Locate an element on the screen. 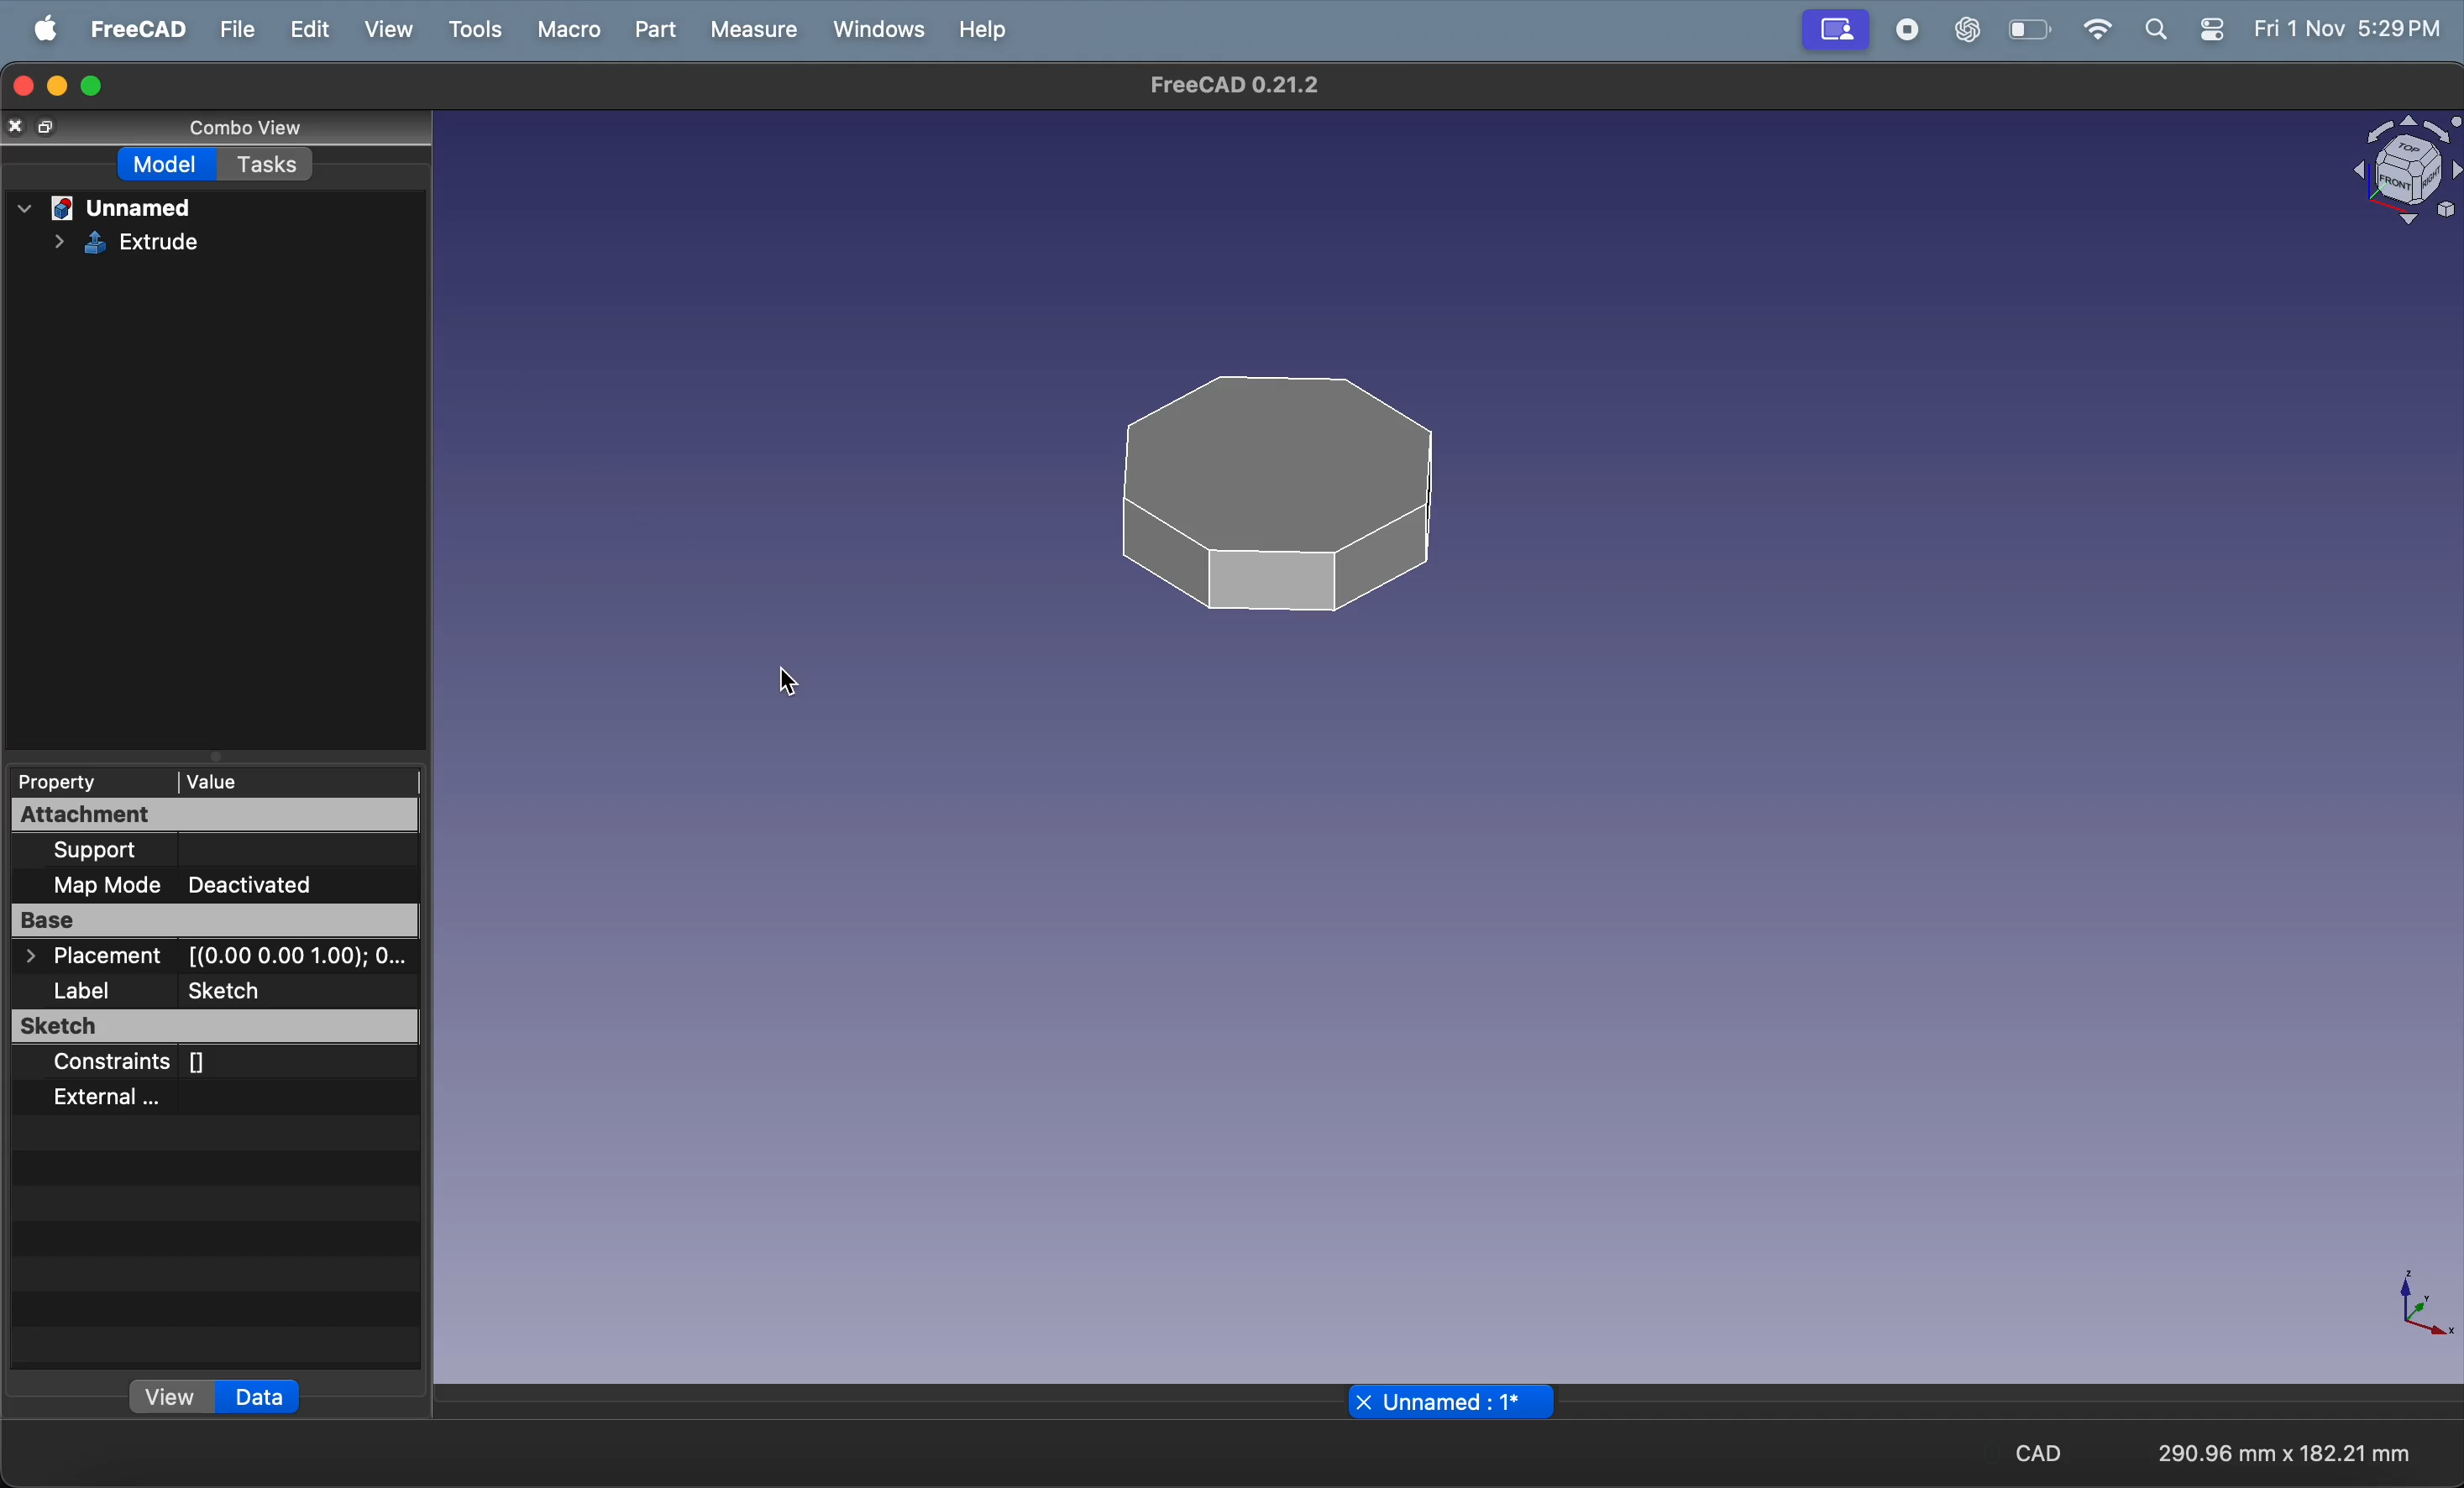 The image size is (2464, 1488). edit is located at coordinates (307, 29).